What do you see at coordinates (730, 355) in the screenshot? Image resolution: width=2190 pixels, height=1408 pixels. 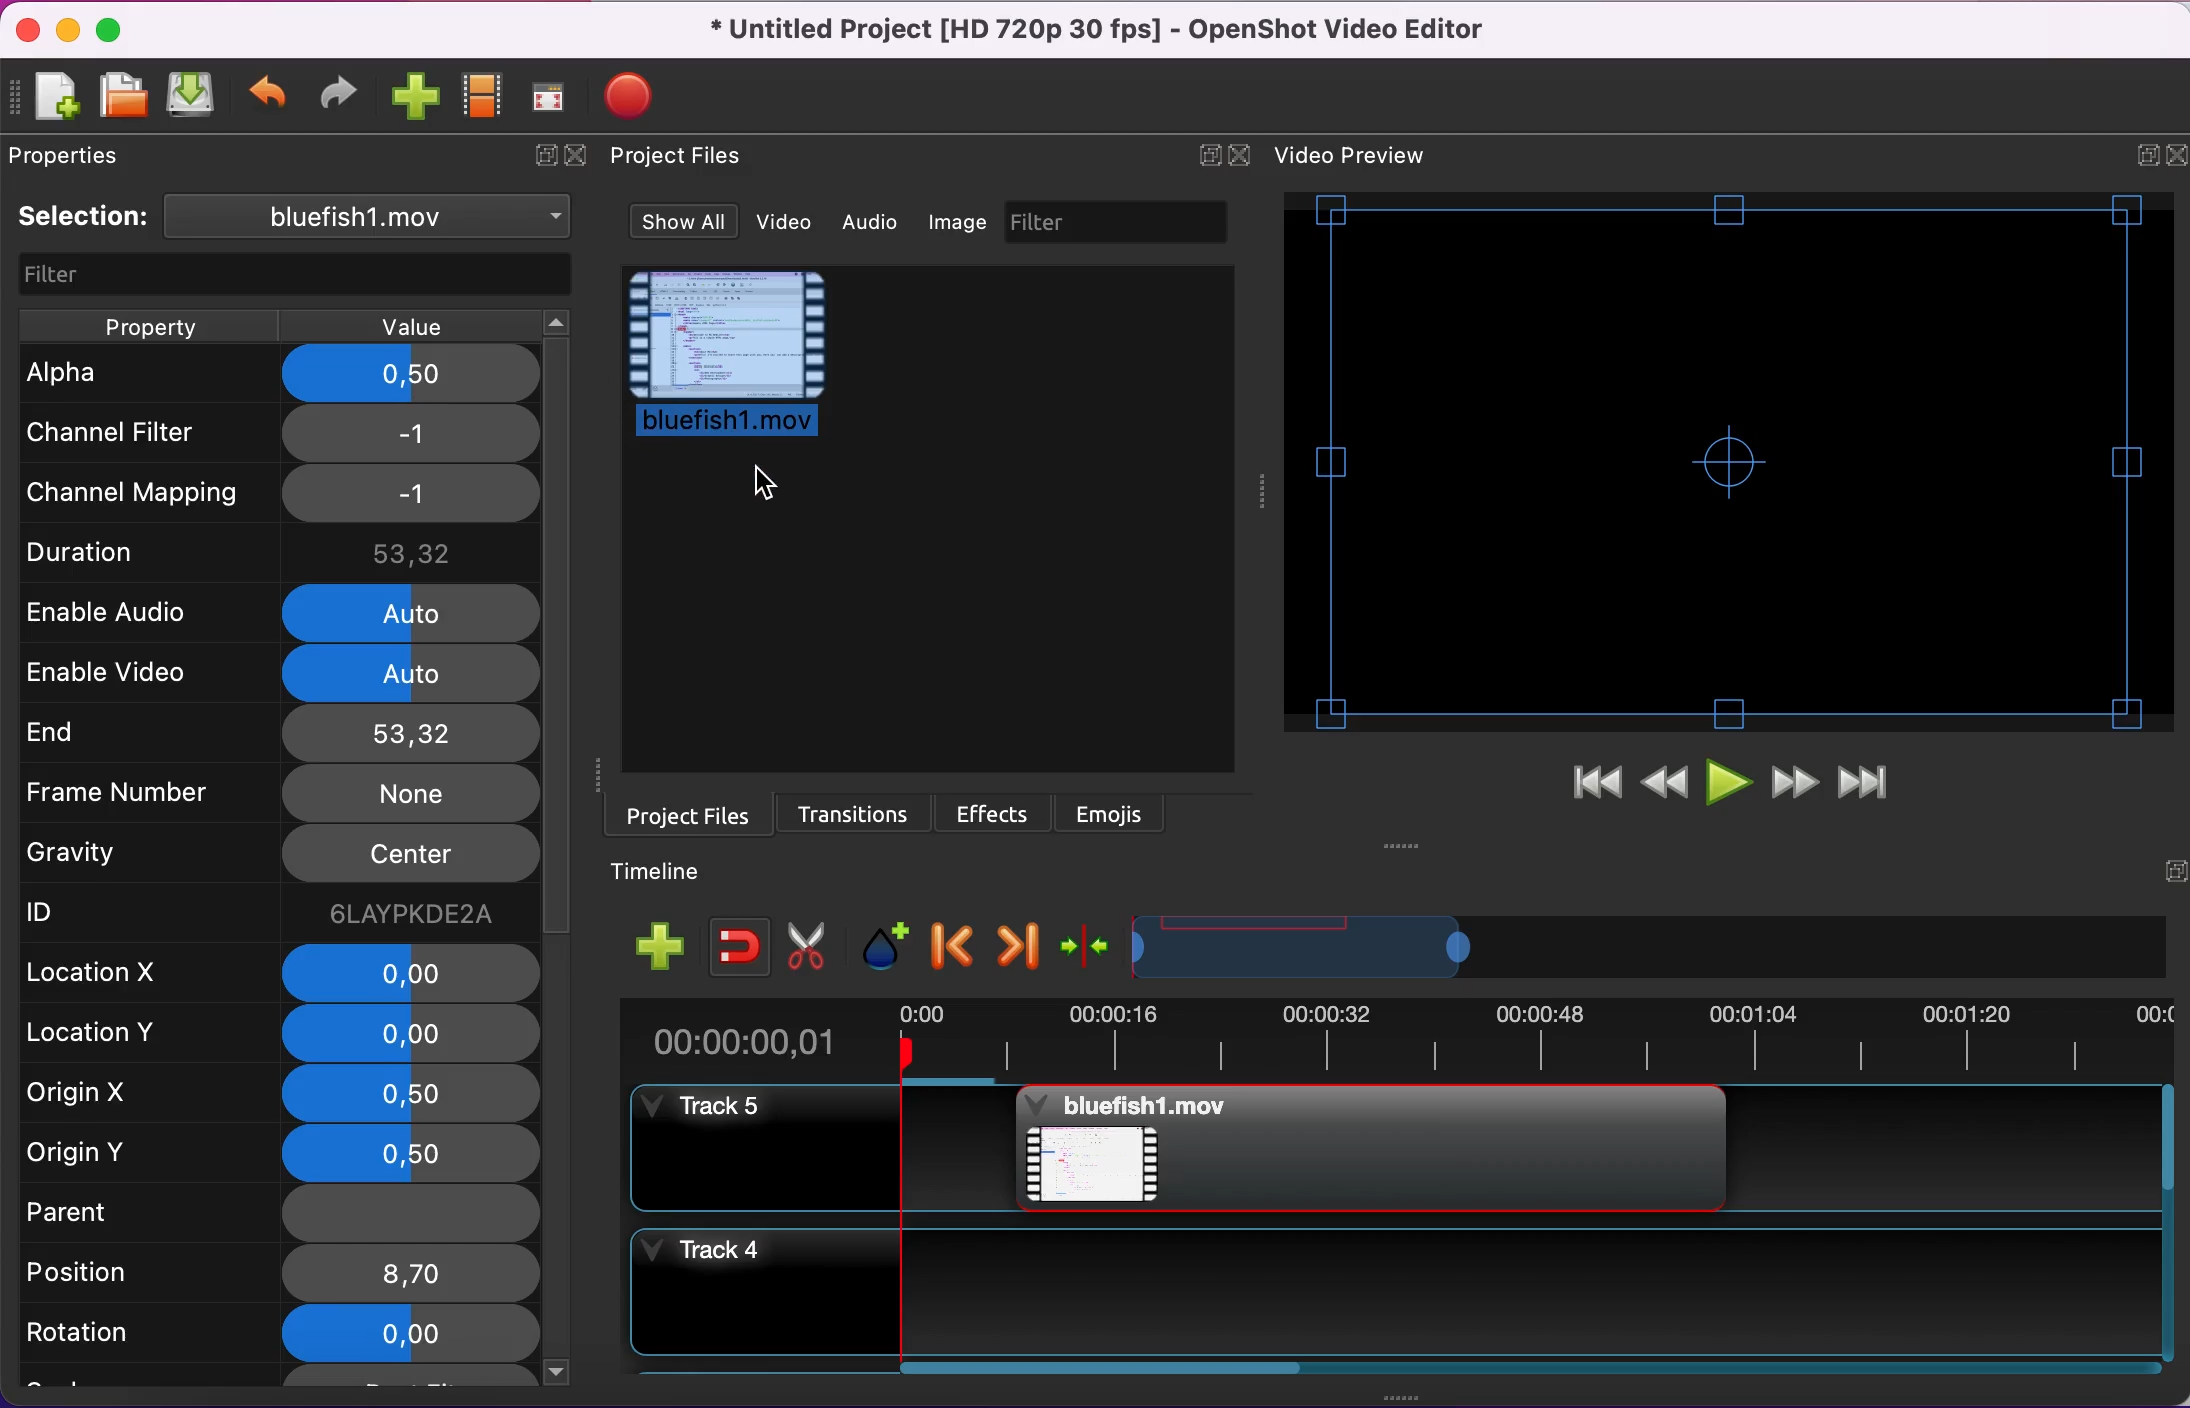 I see `project file` at bounding box center [730, 355].